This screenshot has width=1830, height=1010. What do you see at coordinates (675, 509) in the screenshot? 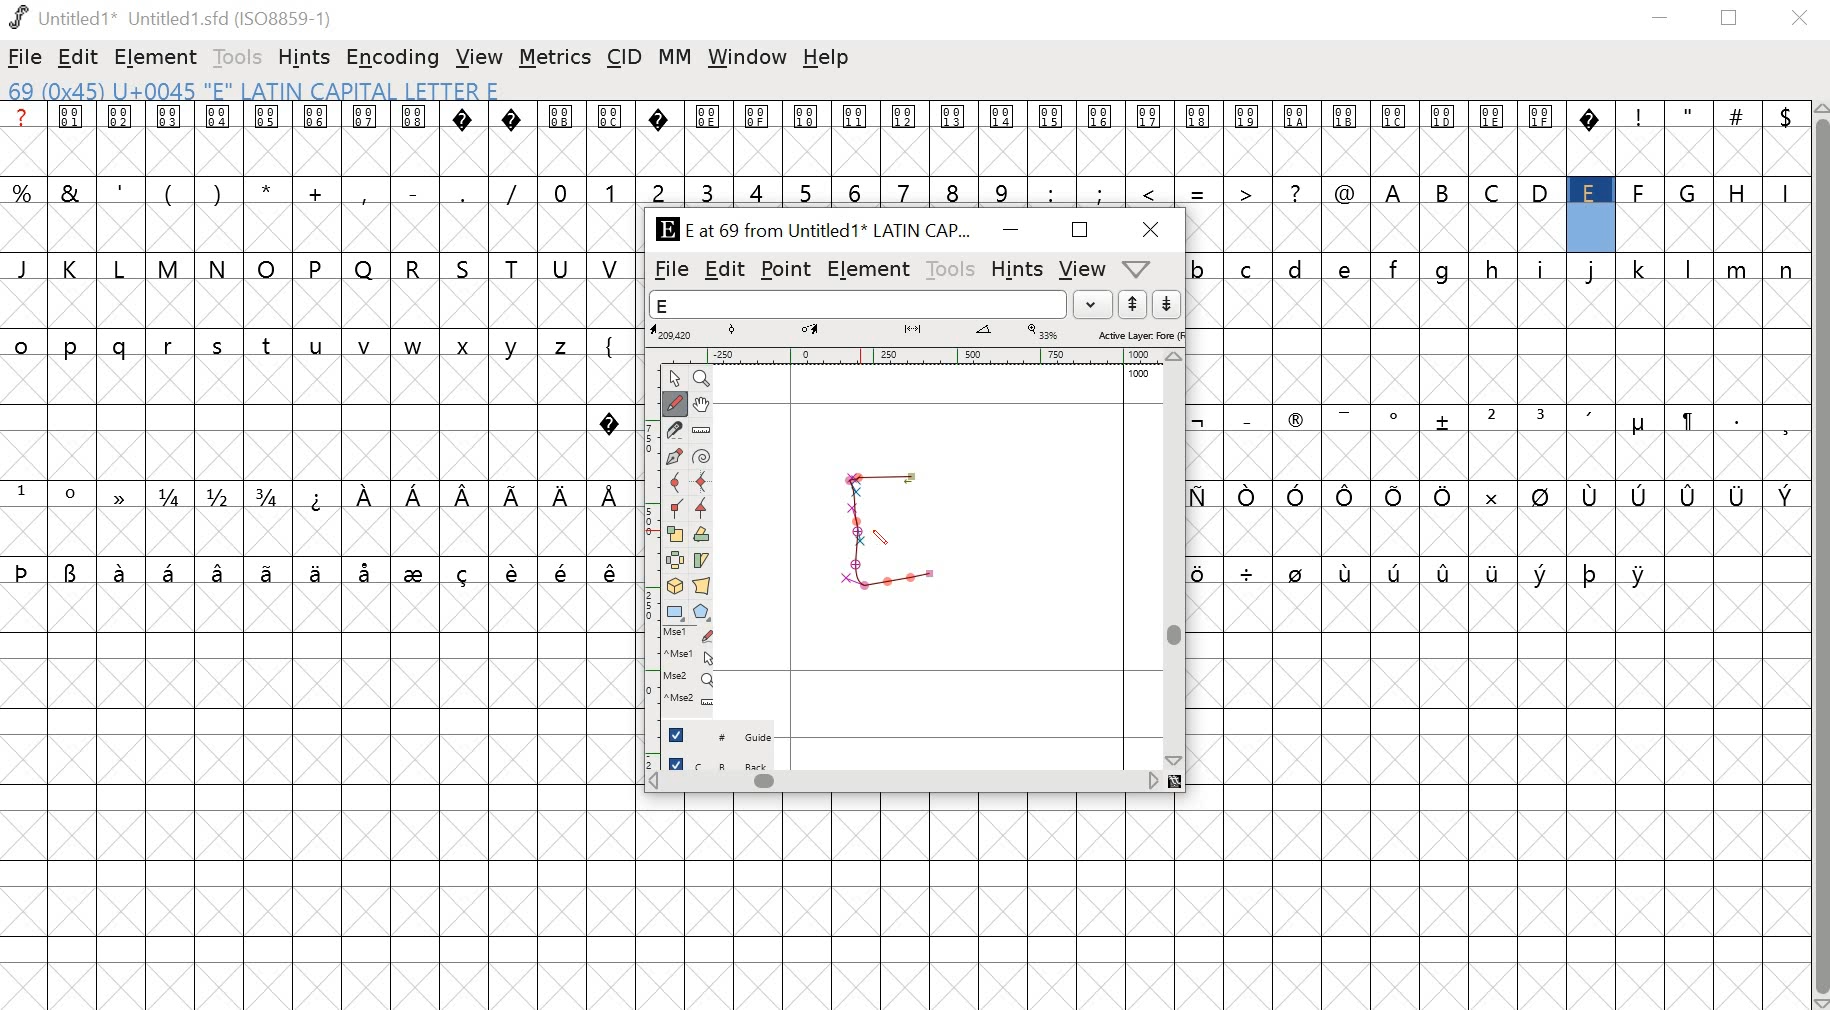
I see `Corner` at bounding box center [675, 509].